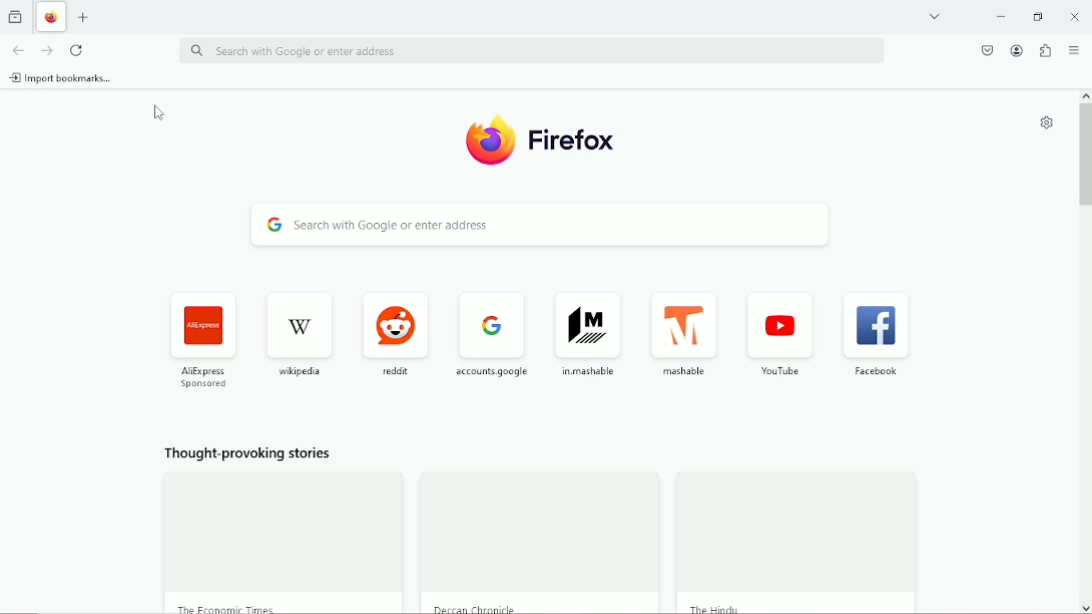 Image resolution: width=1092 pixels, height=614 pixels. Describe the element at coordinates (75, 49) in the screenshot. I see `Reload current page` at that location.